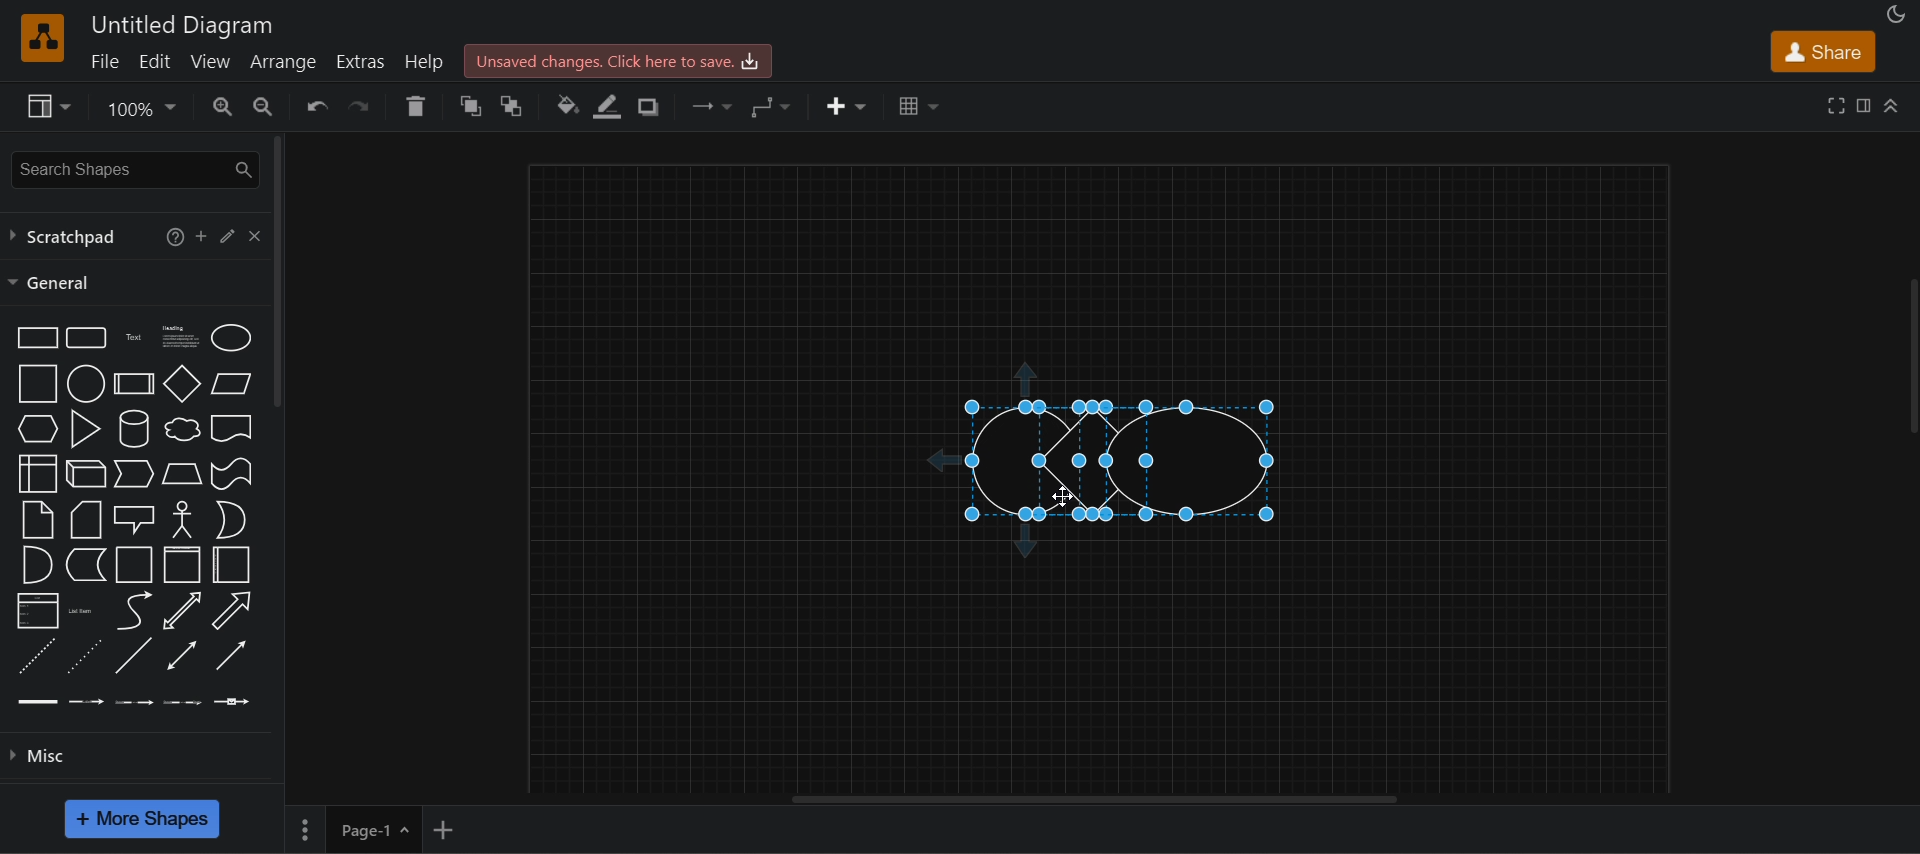 The height and width of the screenshot is (854, 1920). Describe the element at coordinates (232, 473) in the screenshot. I see `taPE` at that location.